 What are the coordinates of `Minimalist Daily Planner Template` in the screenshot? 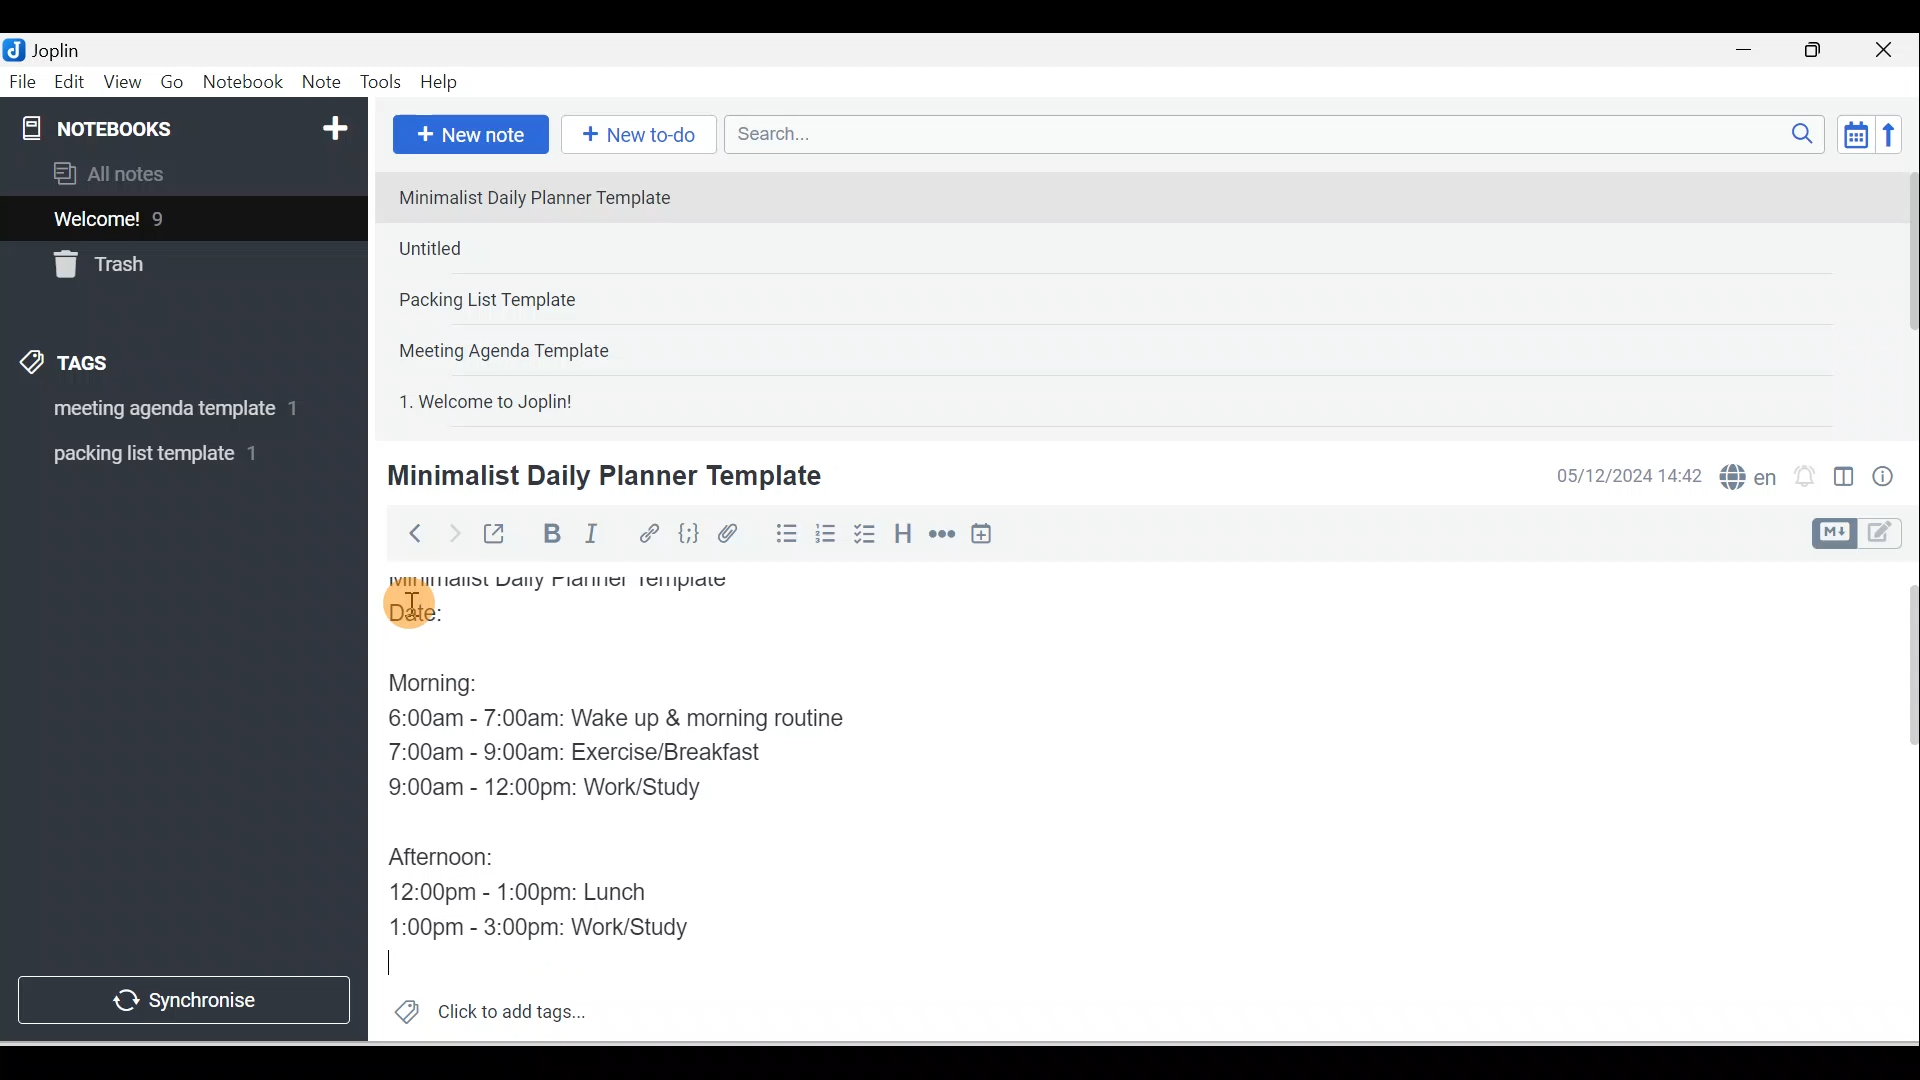 It's located at (578, 584).